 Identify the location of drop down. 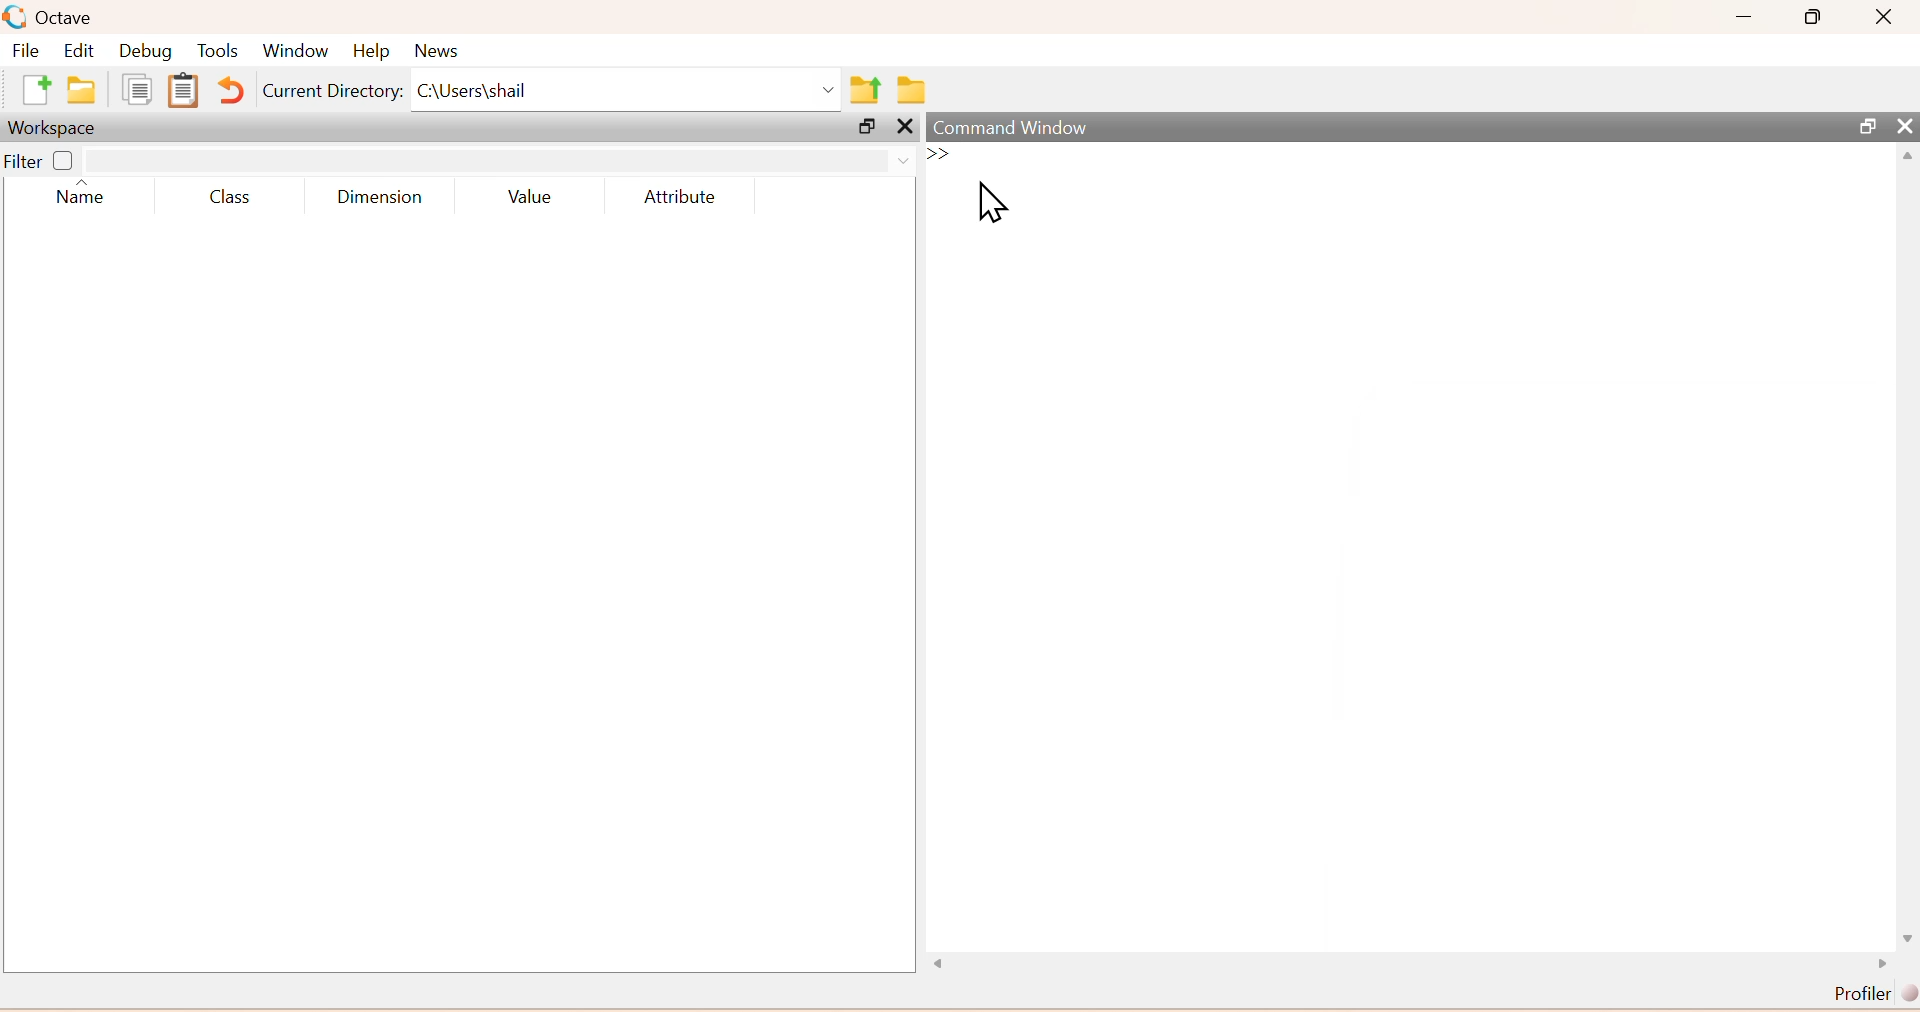
(900, 158).